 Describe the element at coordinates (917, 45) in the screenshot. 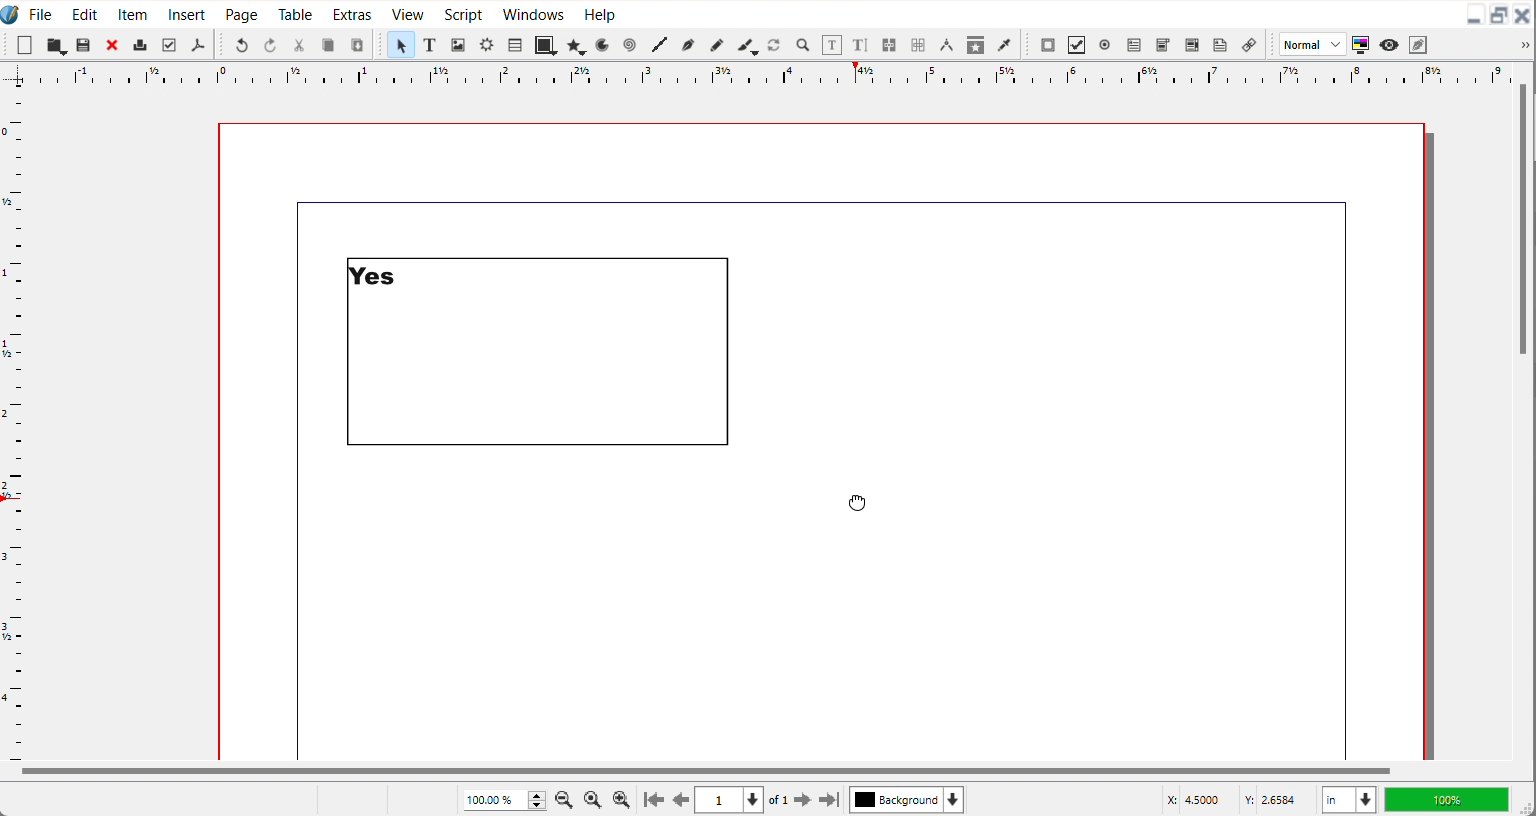

I see `Unlink text frame` at that location.